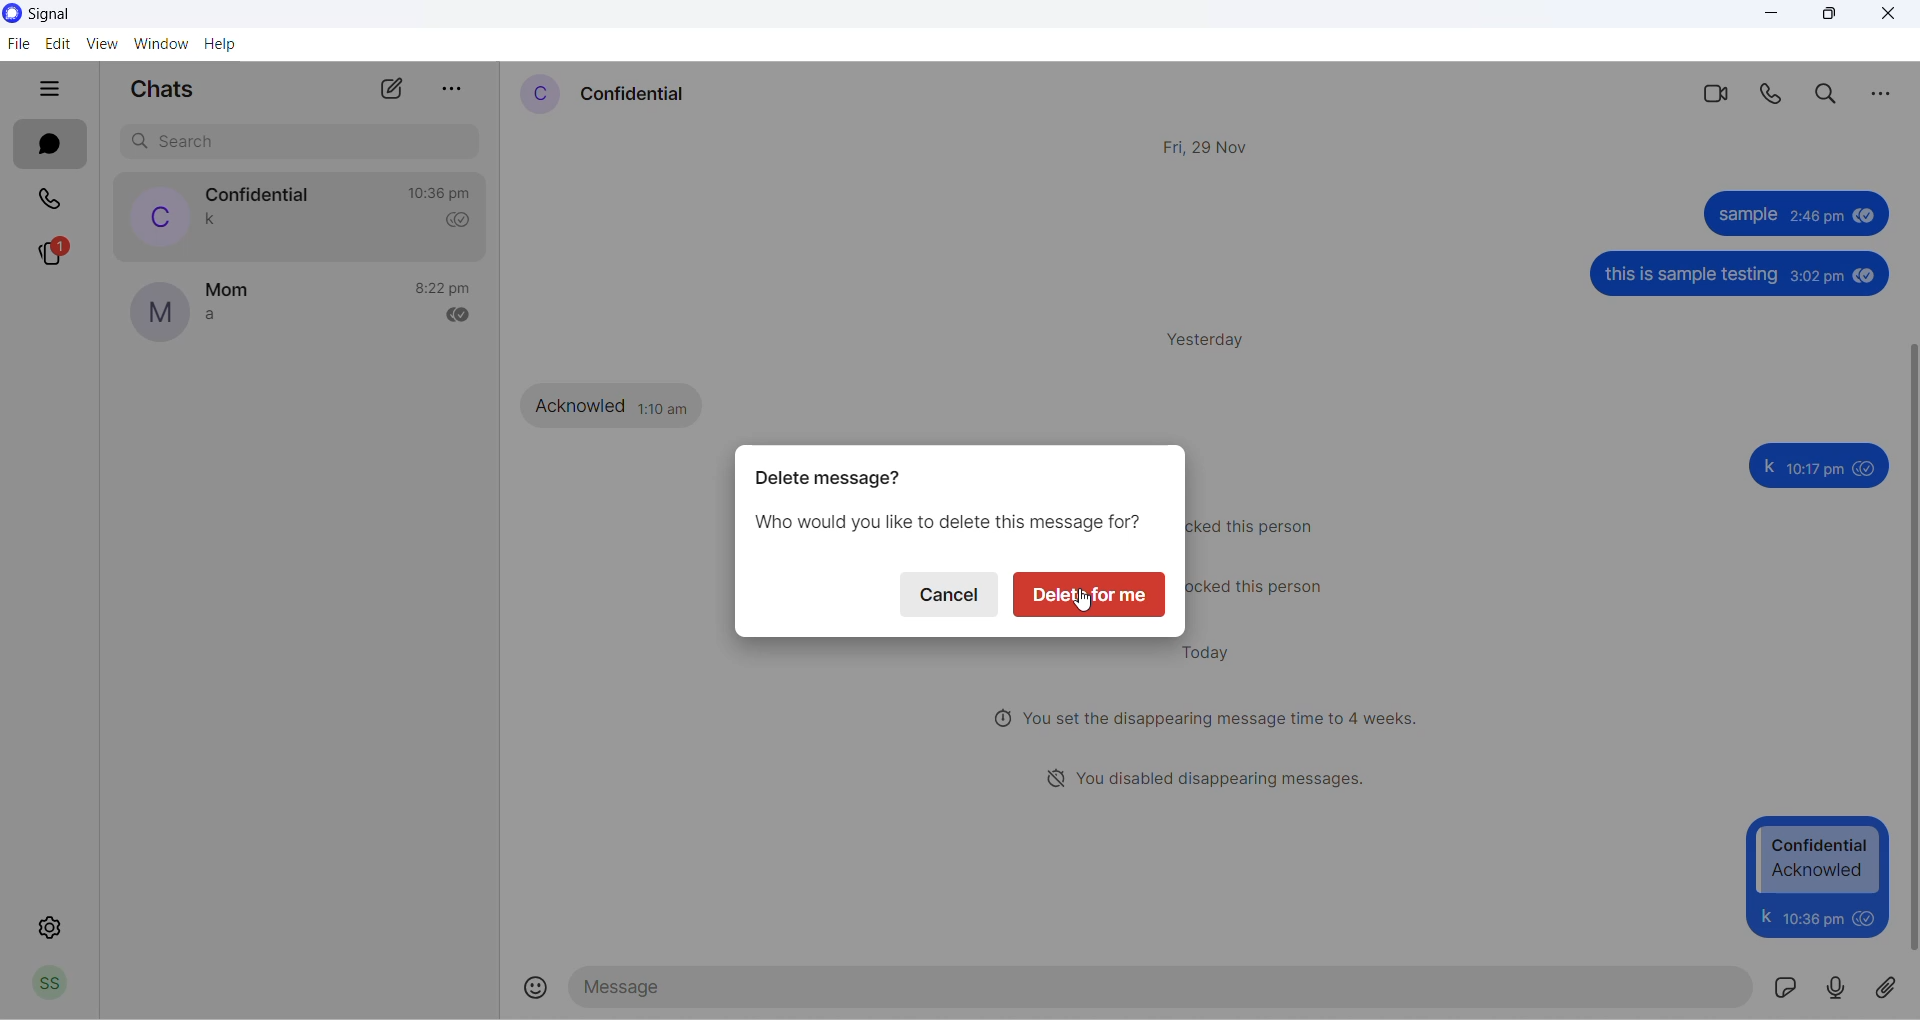  What do you see at coordinates (261, 195) in the screenshot?
I see `contact name` at bounding box center [261, 195].